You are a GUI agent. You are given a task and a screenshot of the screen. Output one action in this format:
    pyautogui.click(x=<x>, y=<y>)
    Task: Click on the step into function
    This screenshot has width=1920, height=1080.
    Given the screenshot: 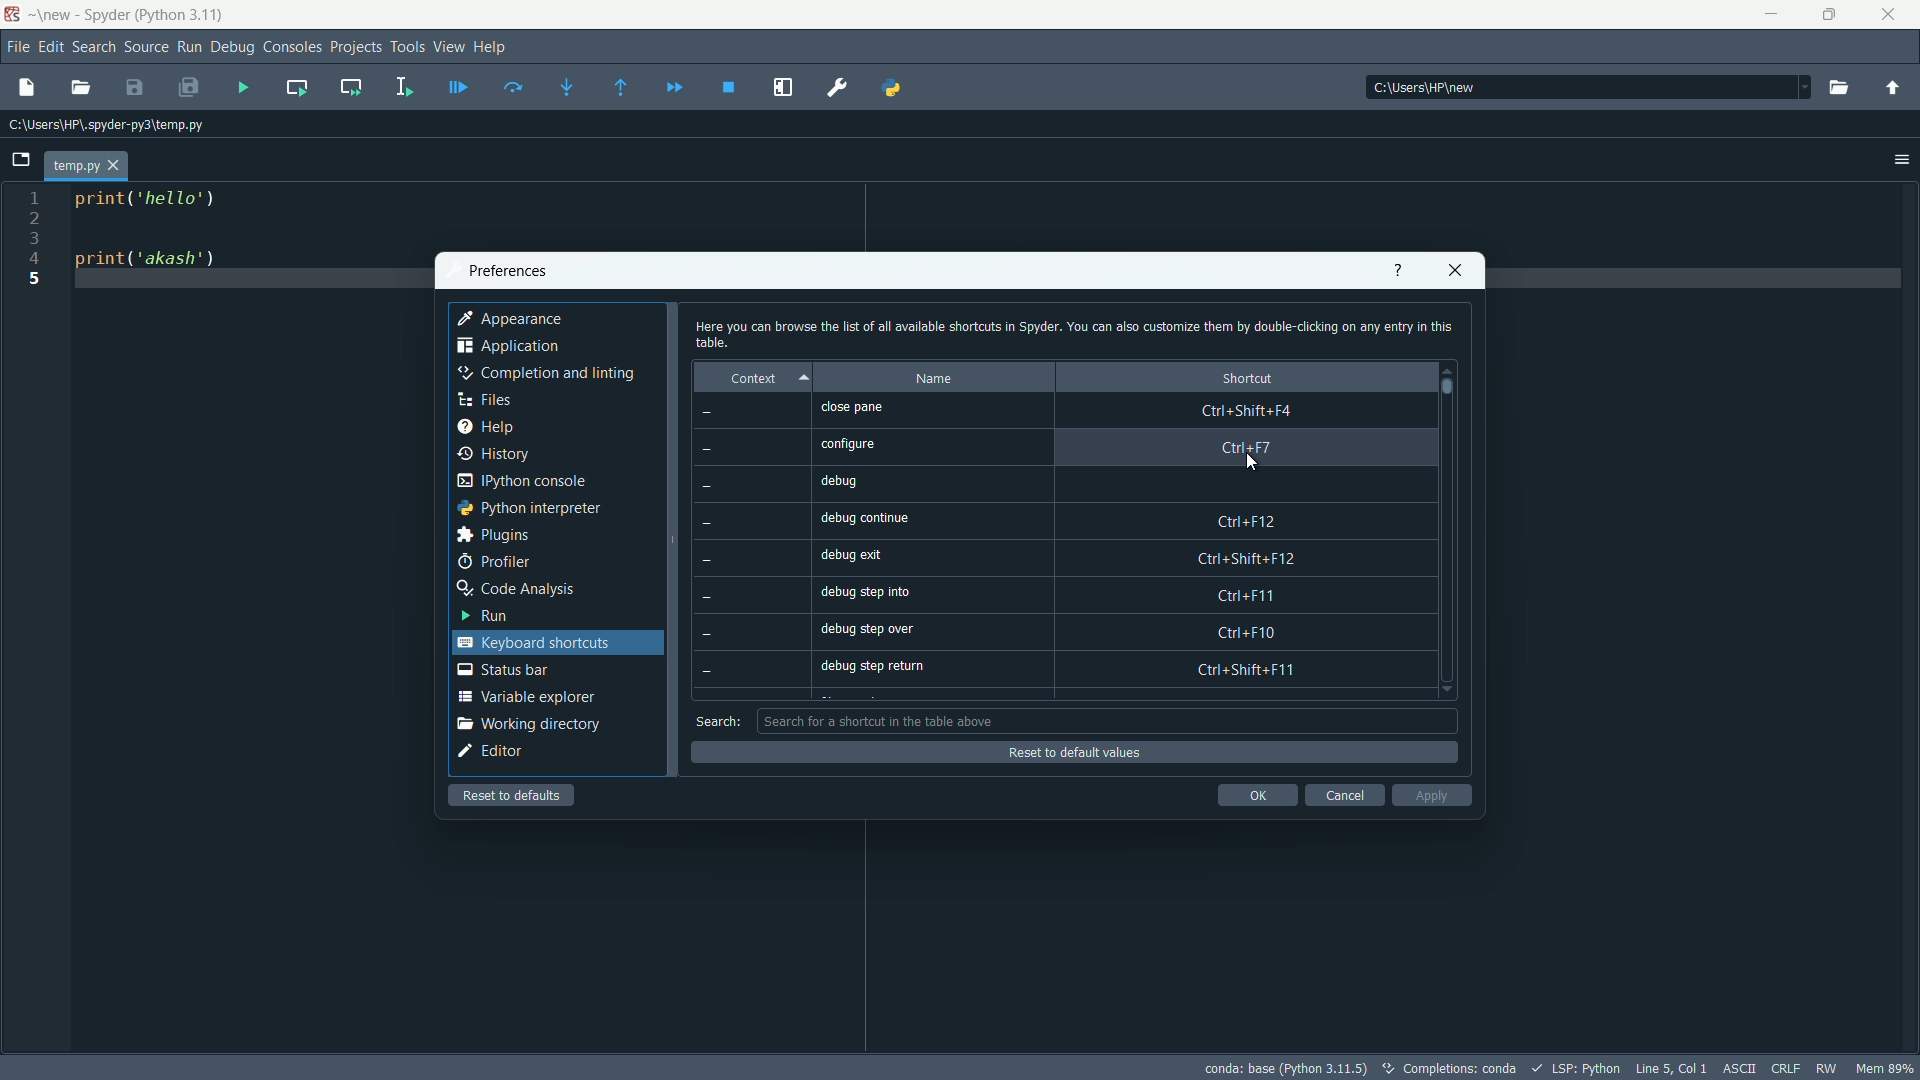 What is the action you would take?
    pyautogui.click(x=567, y=89)
    